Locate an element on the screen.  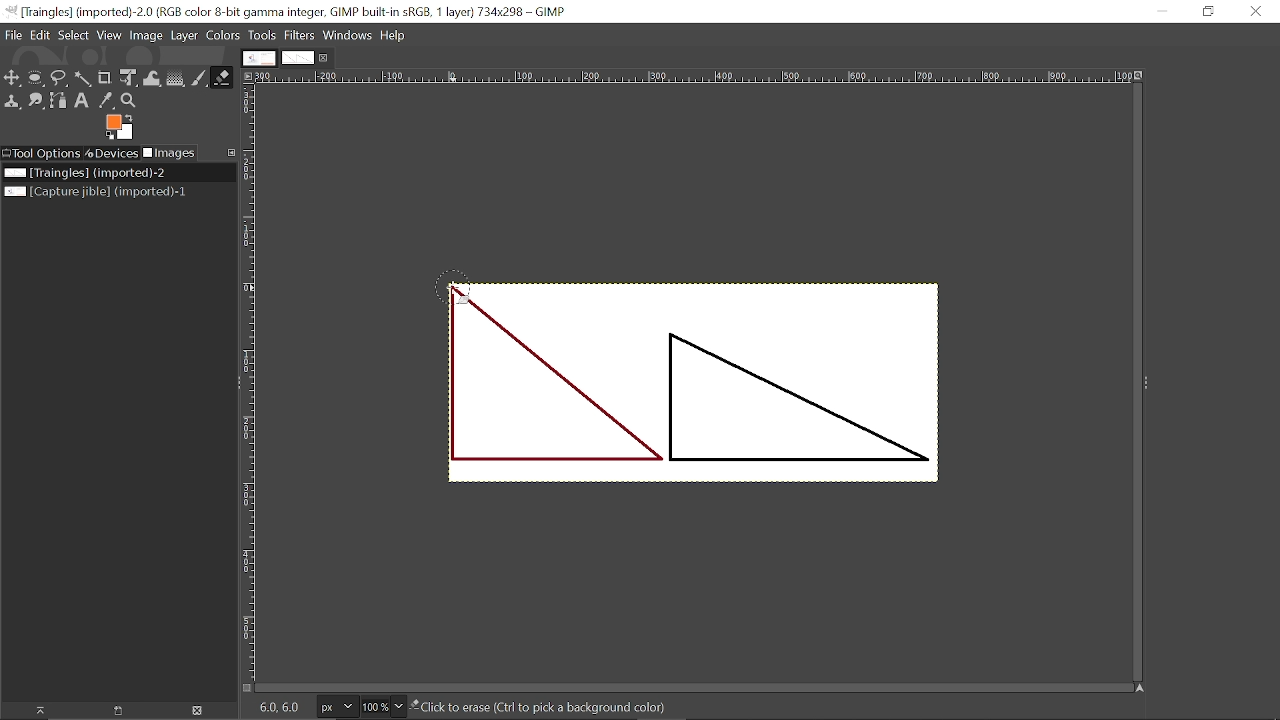
Vertical label is located at coordinates (251, 383).